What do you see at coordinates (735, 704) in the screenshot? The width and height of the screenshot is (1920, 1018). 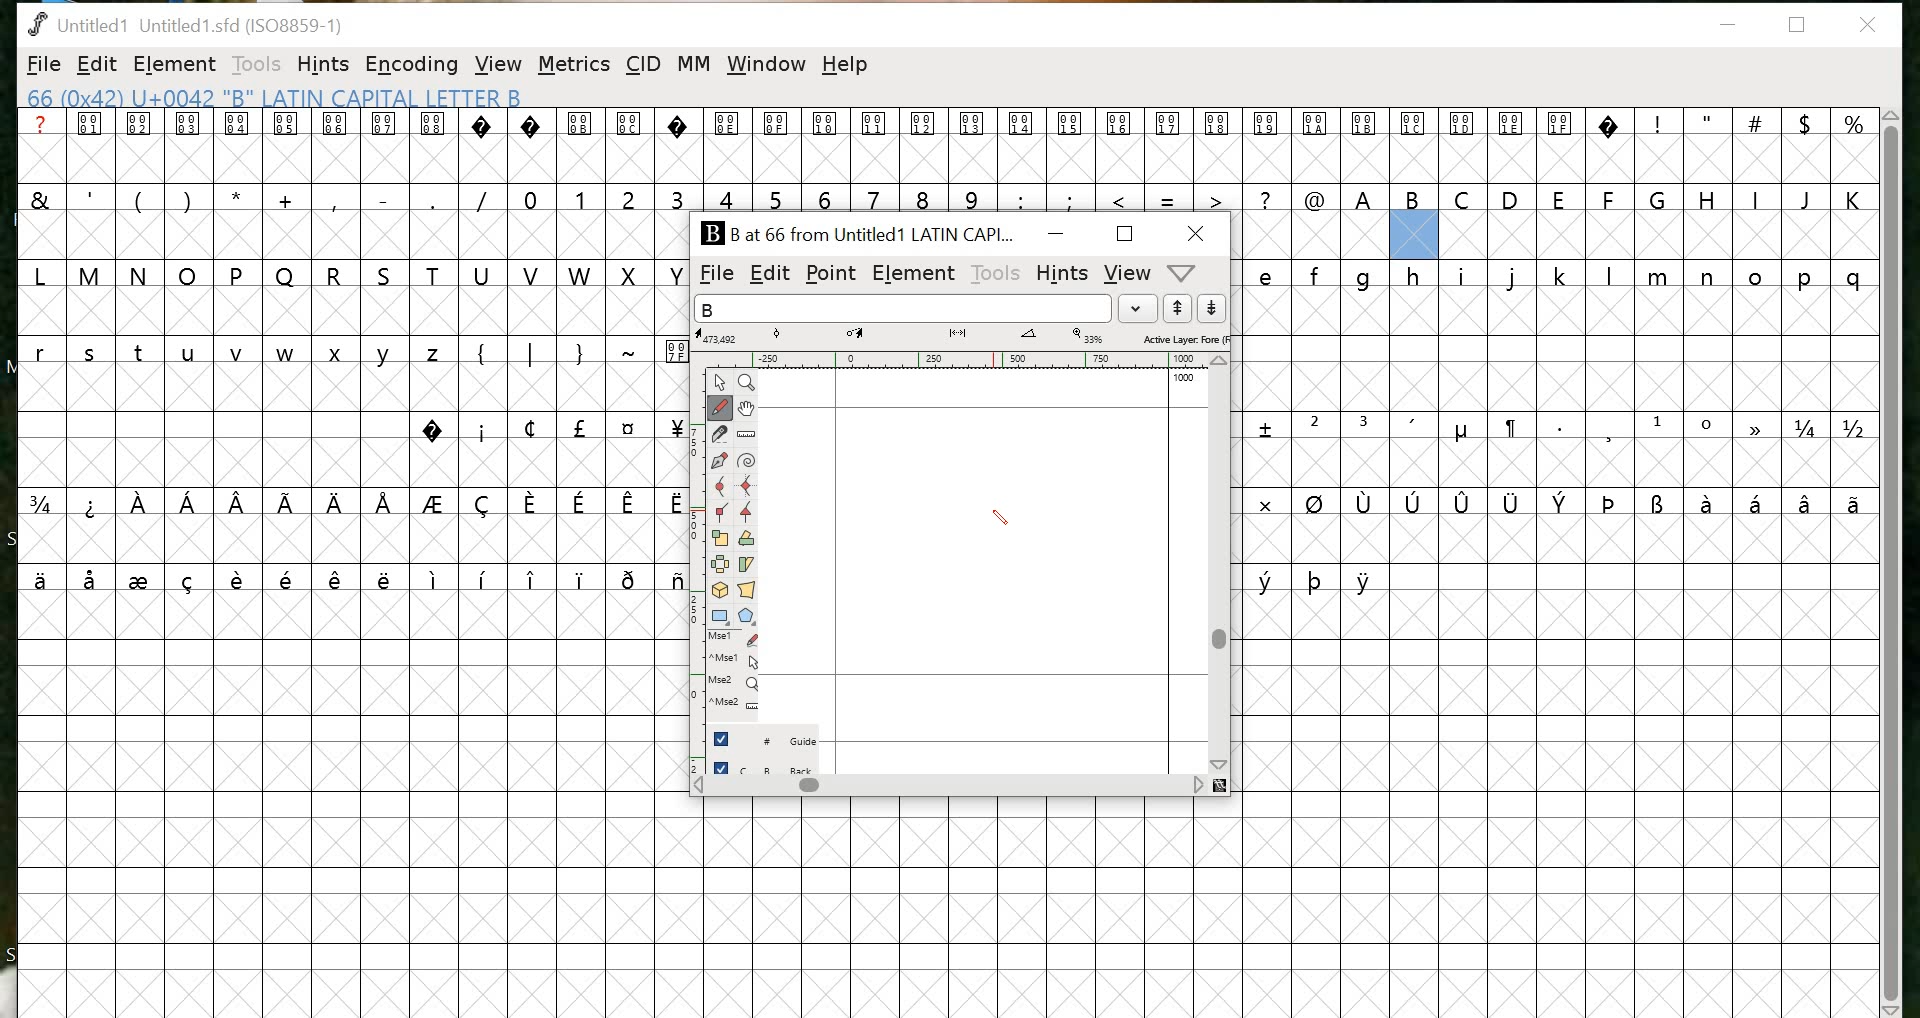 I see `Mouse wheel button + Ctrl` at bounding box center [735, 704].